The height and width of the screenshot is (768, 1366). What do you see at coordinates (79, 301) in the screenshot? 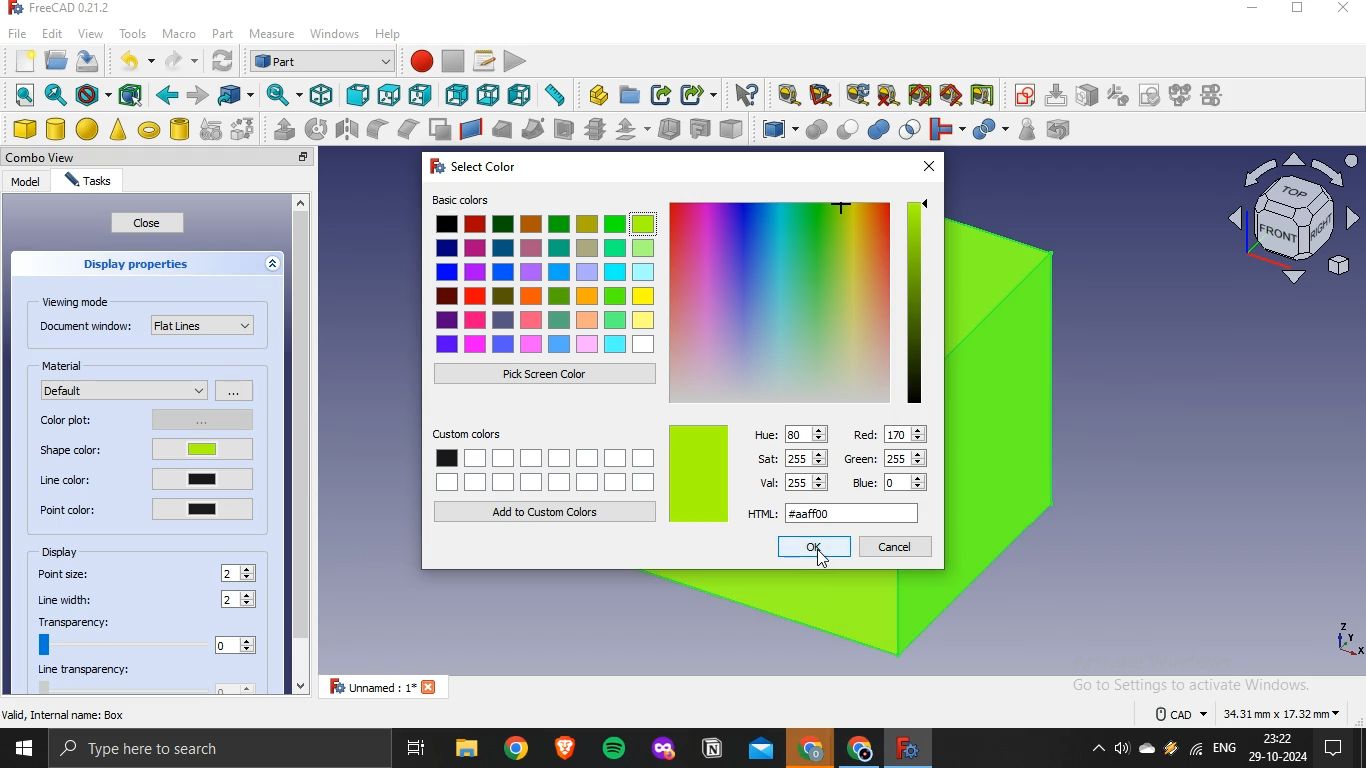
I see `viewing mode` at bounding box center [79, 301].